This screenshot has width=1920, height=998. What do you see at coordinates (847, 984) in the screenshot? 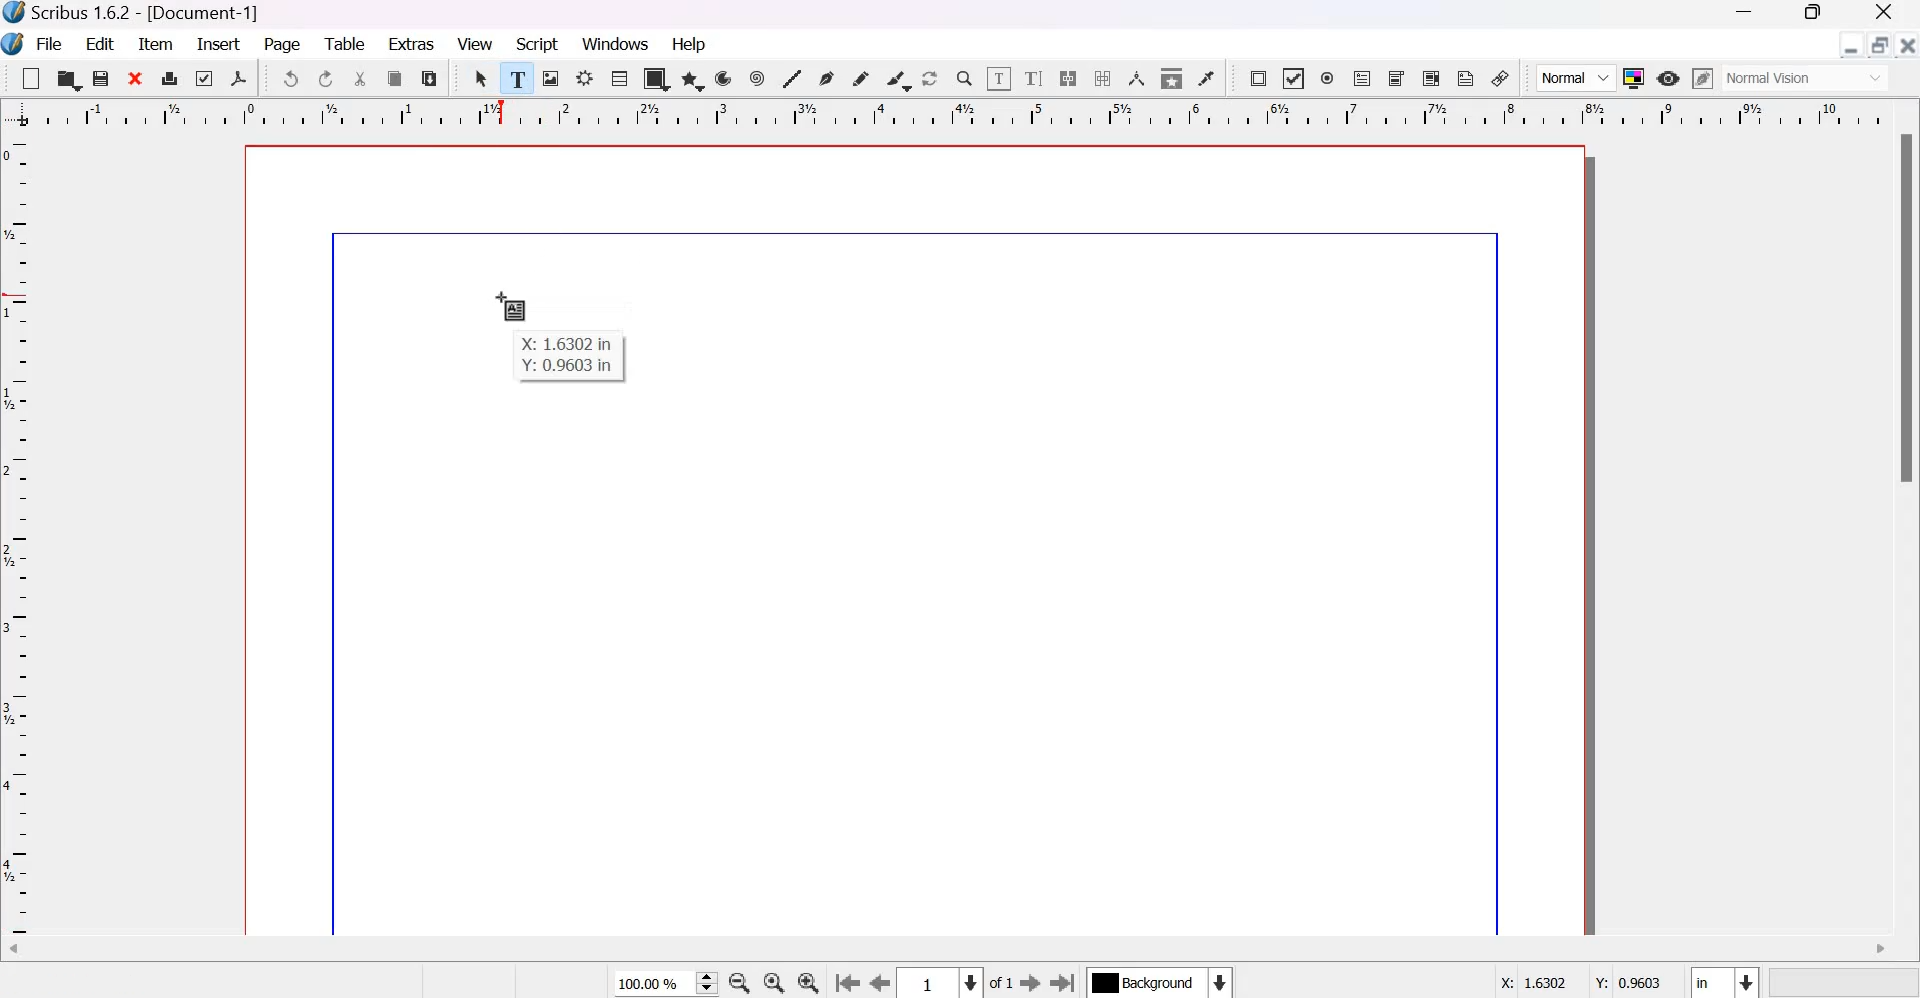
I see `go to the previous page` at bounding box center [847, 984].